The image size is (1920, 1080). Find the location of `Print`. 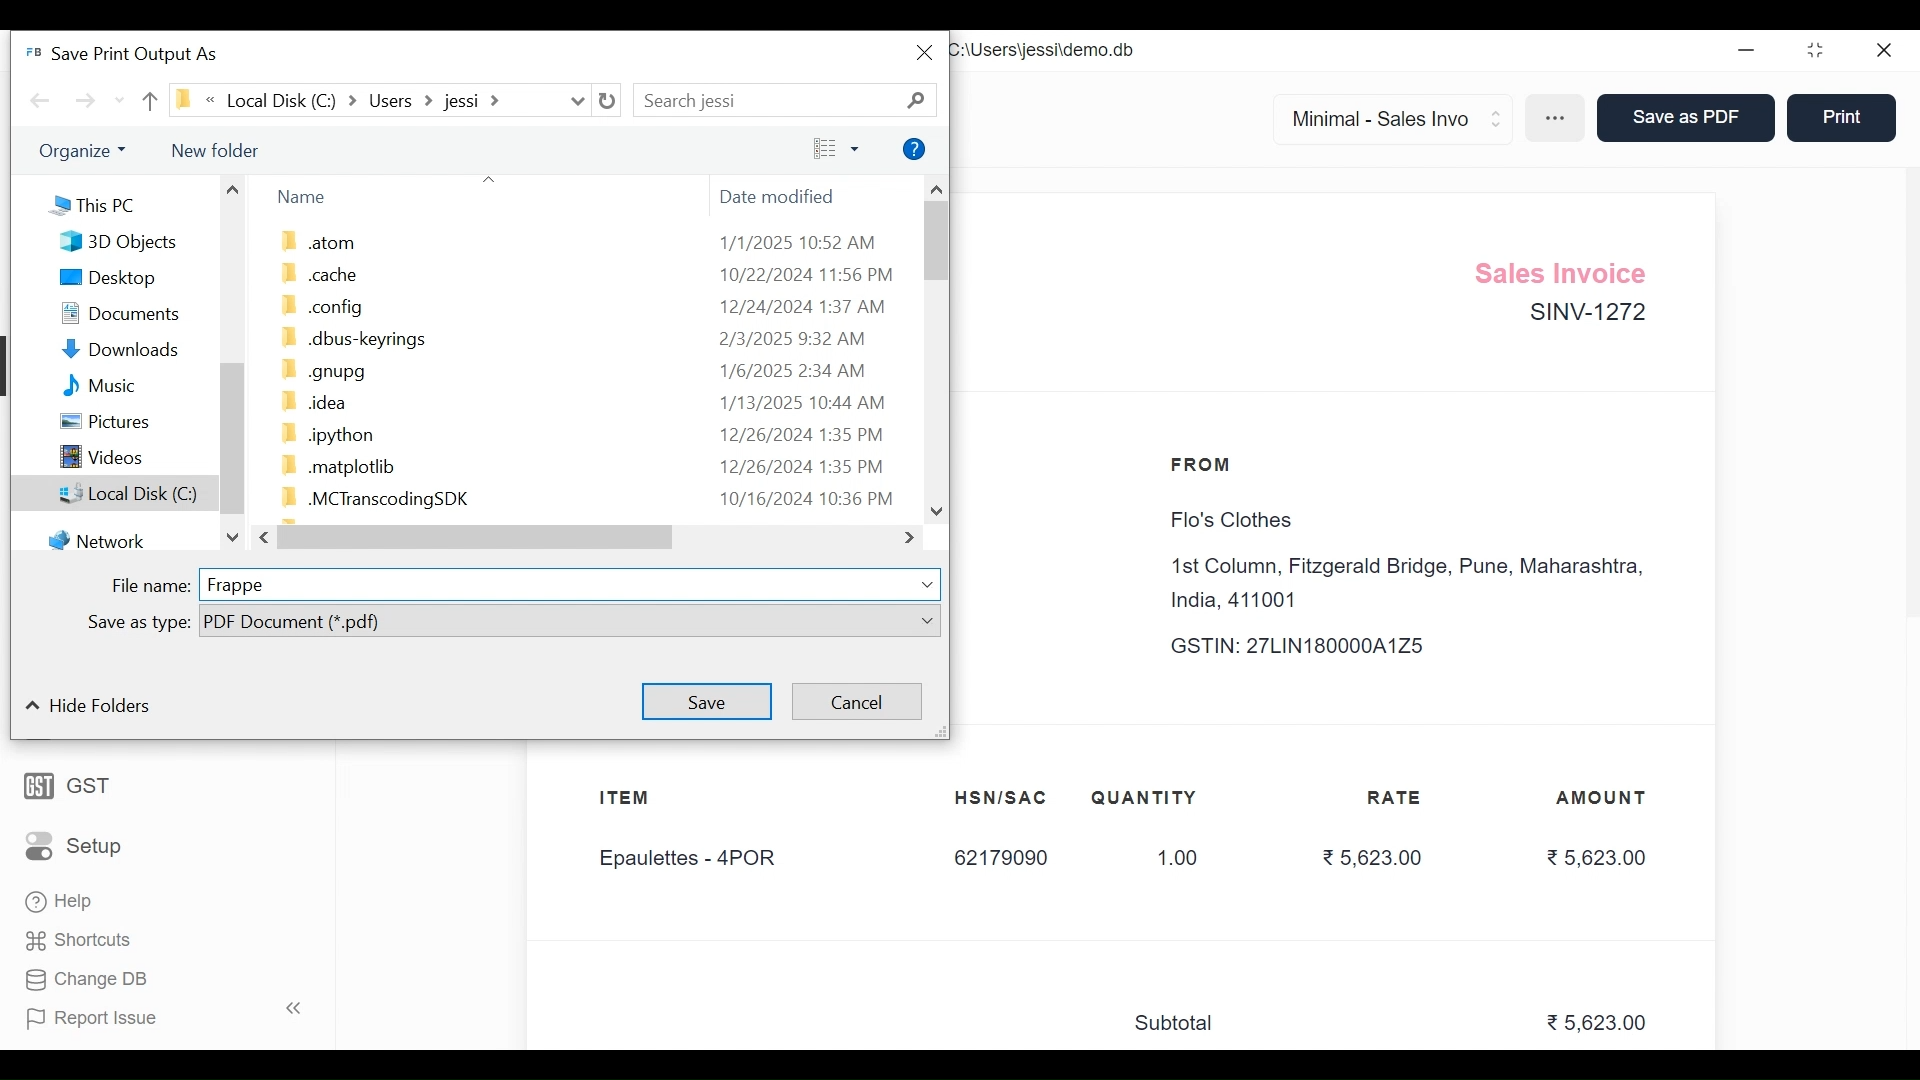

Print is located at coordinates (1840, 116).